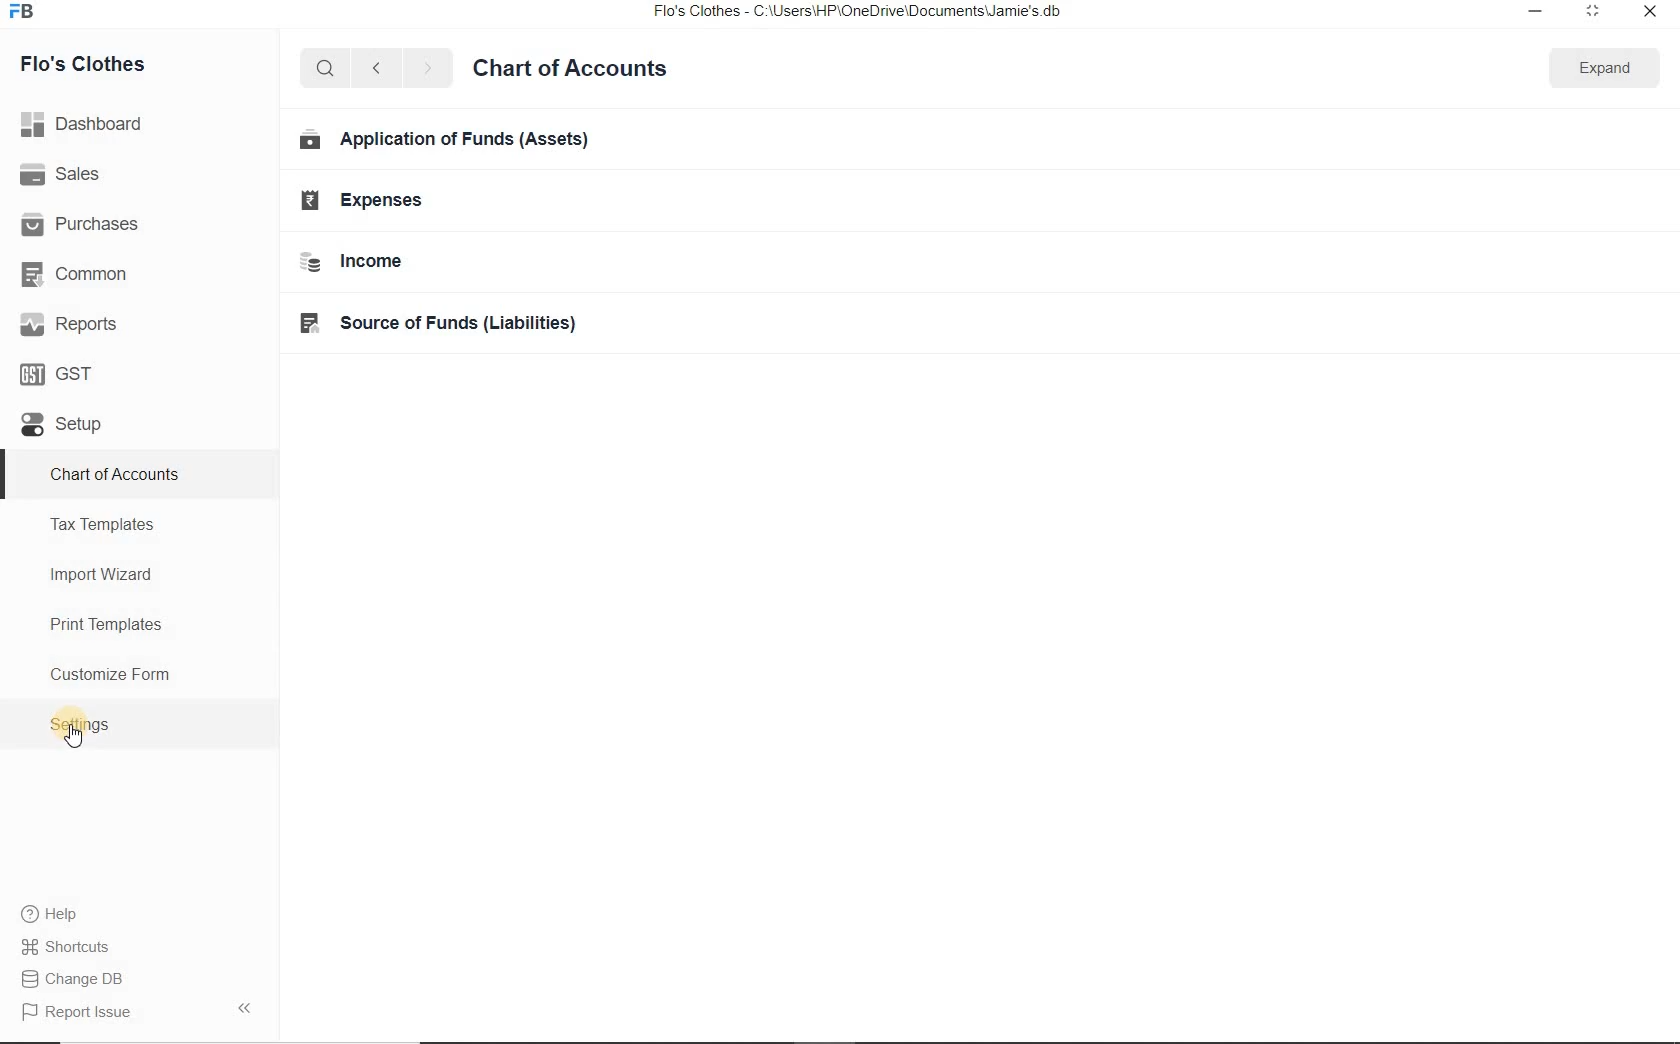 Image resolution: width=1680 pixels, height=1044 pixels. What do you see at coordinates (60, 374) in the screenshot?
I see `GST` at bounding box center [60, 374].